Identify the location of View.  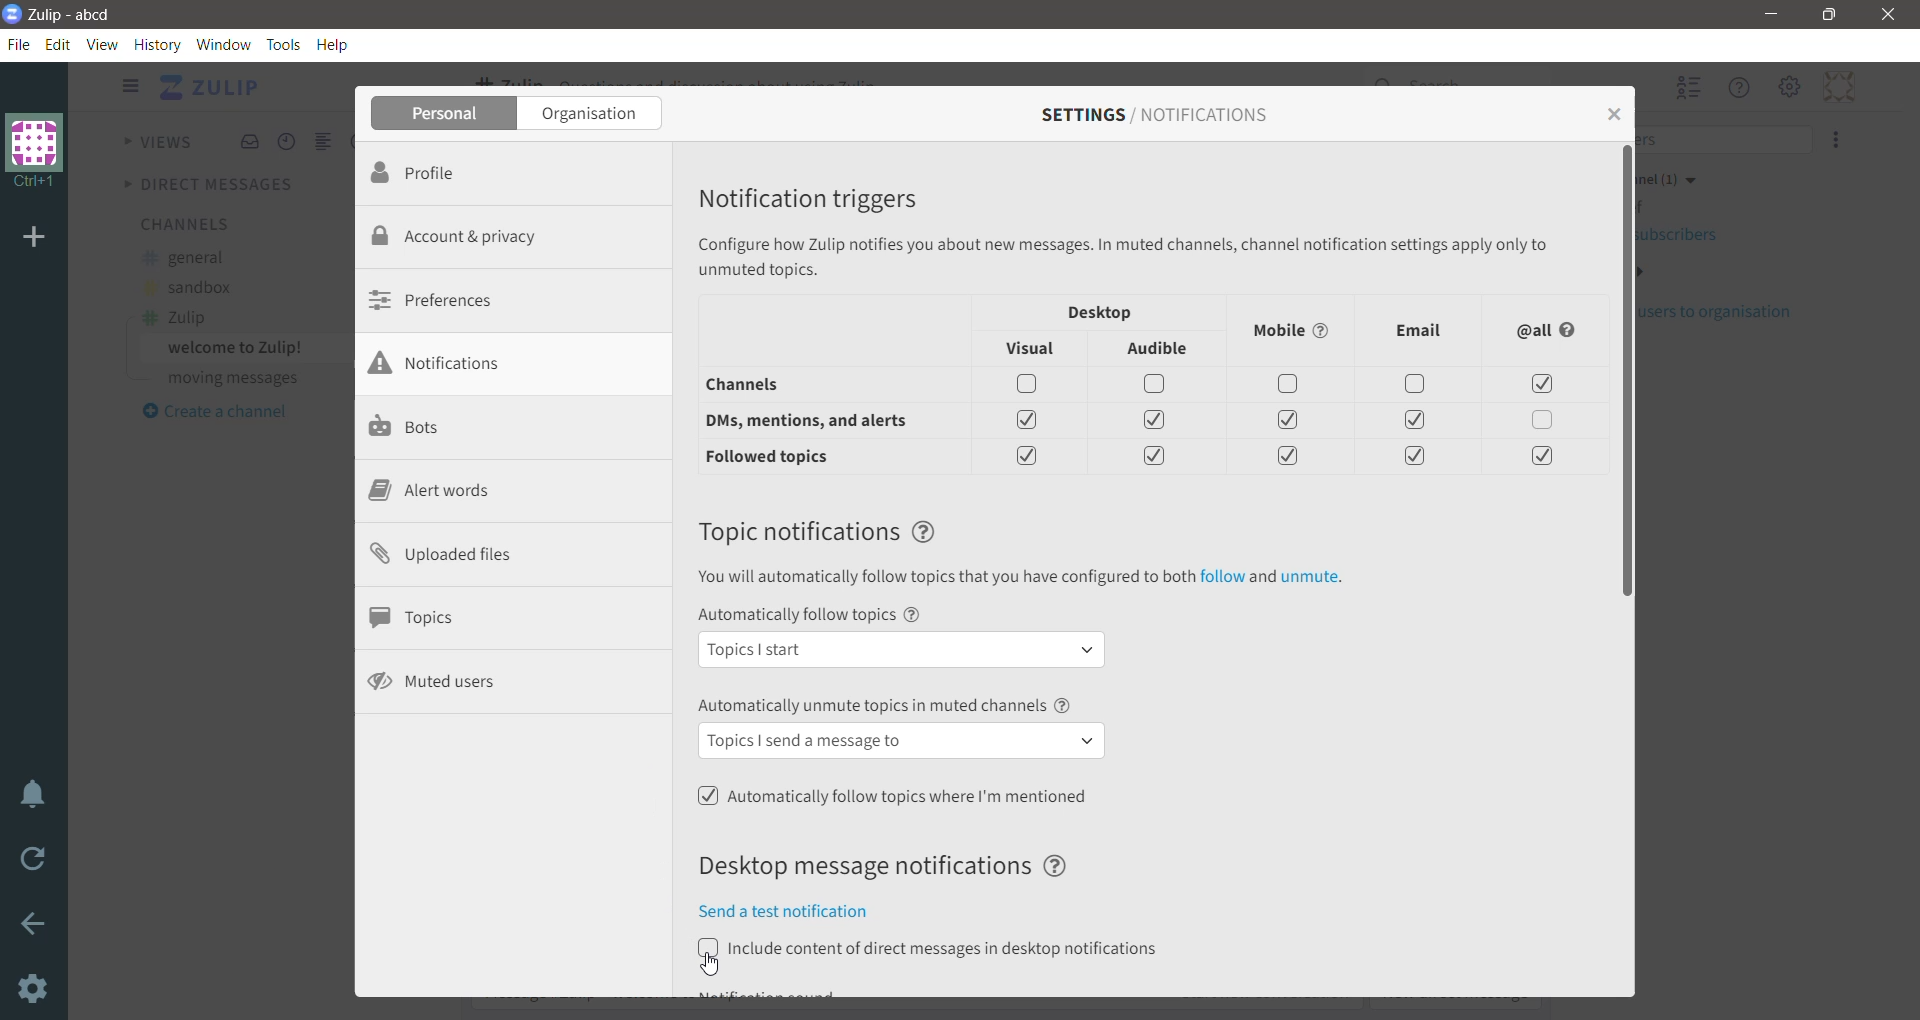
(101, 44).